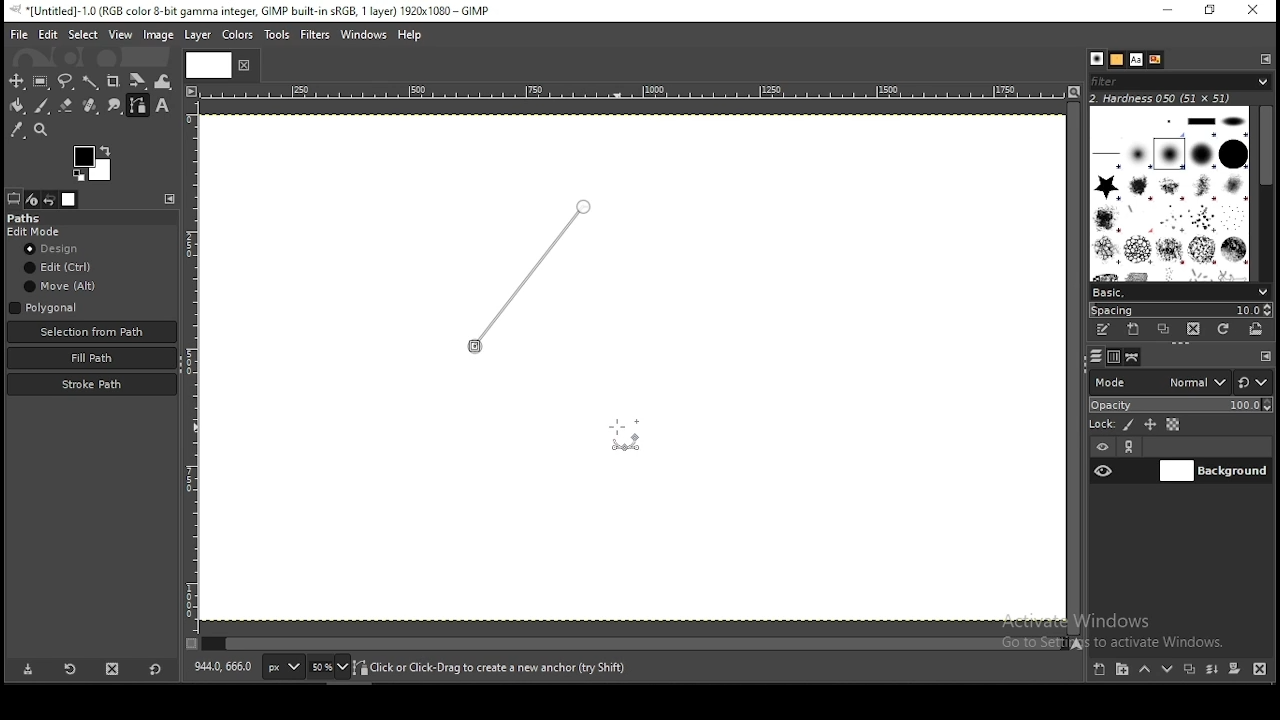  I want to click on colors, so click(238, 33).